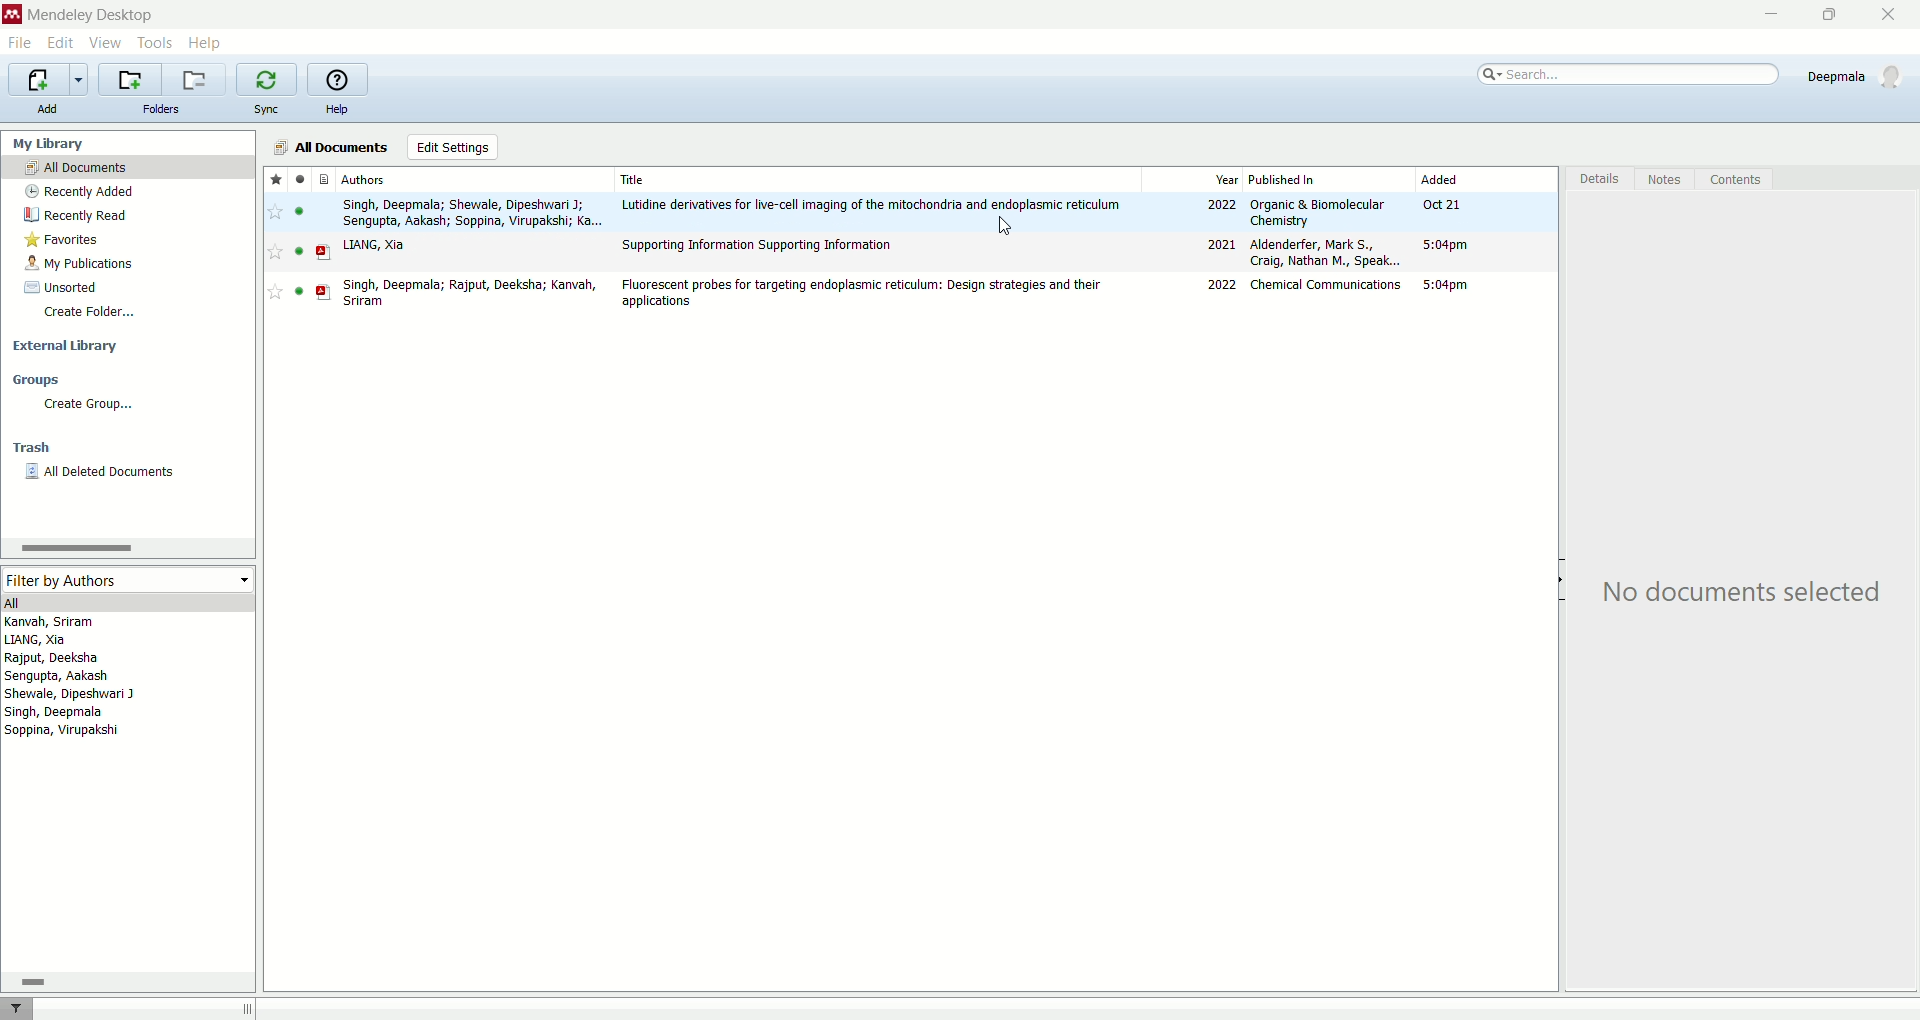  I want to click on unread, so click(299, 211).